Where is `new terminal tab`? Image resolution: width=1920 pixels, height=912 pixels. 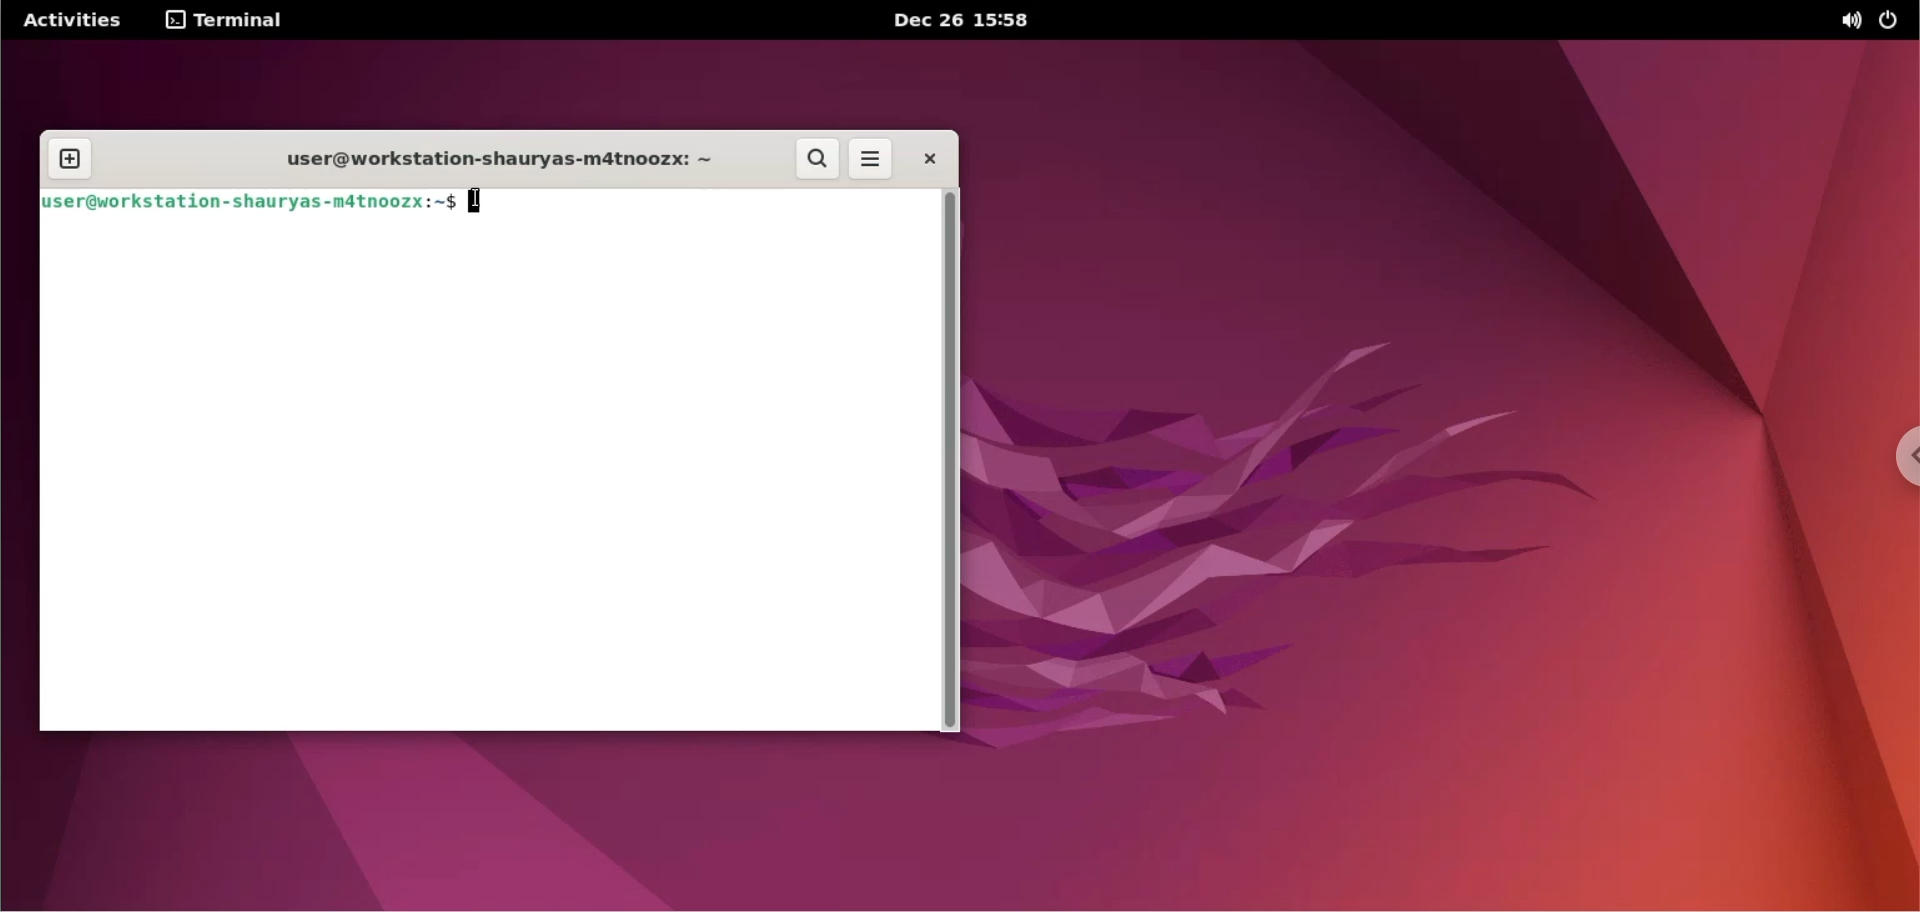
new terminal tab is located at coordinates (68, 160).